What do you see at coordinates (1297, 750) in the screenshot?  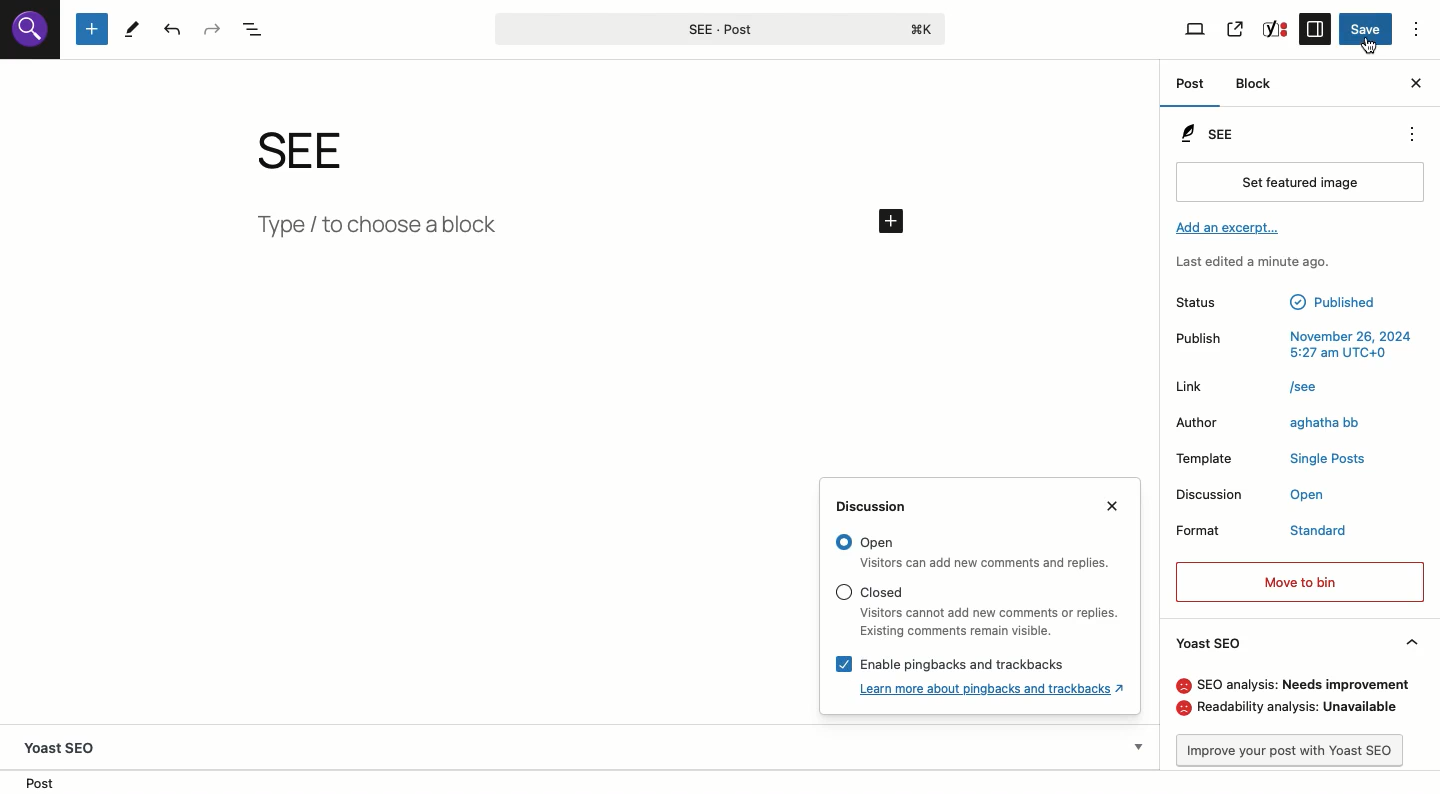 I see `Improve post with Yoast` at bounding box center [1297, 750].